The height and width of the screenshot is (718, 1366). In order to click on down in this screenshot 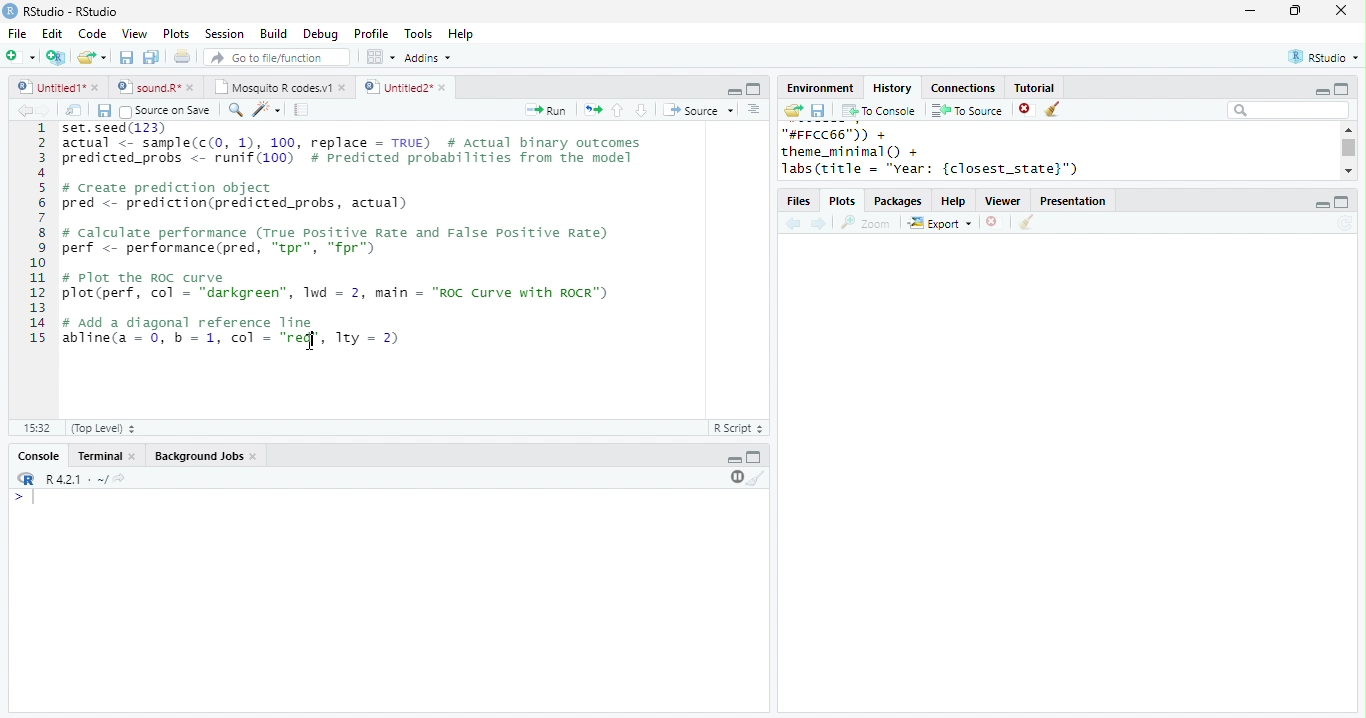, I will do `click(640, 110)`.